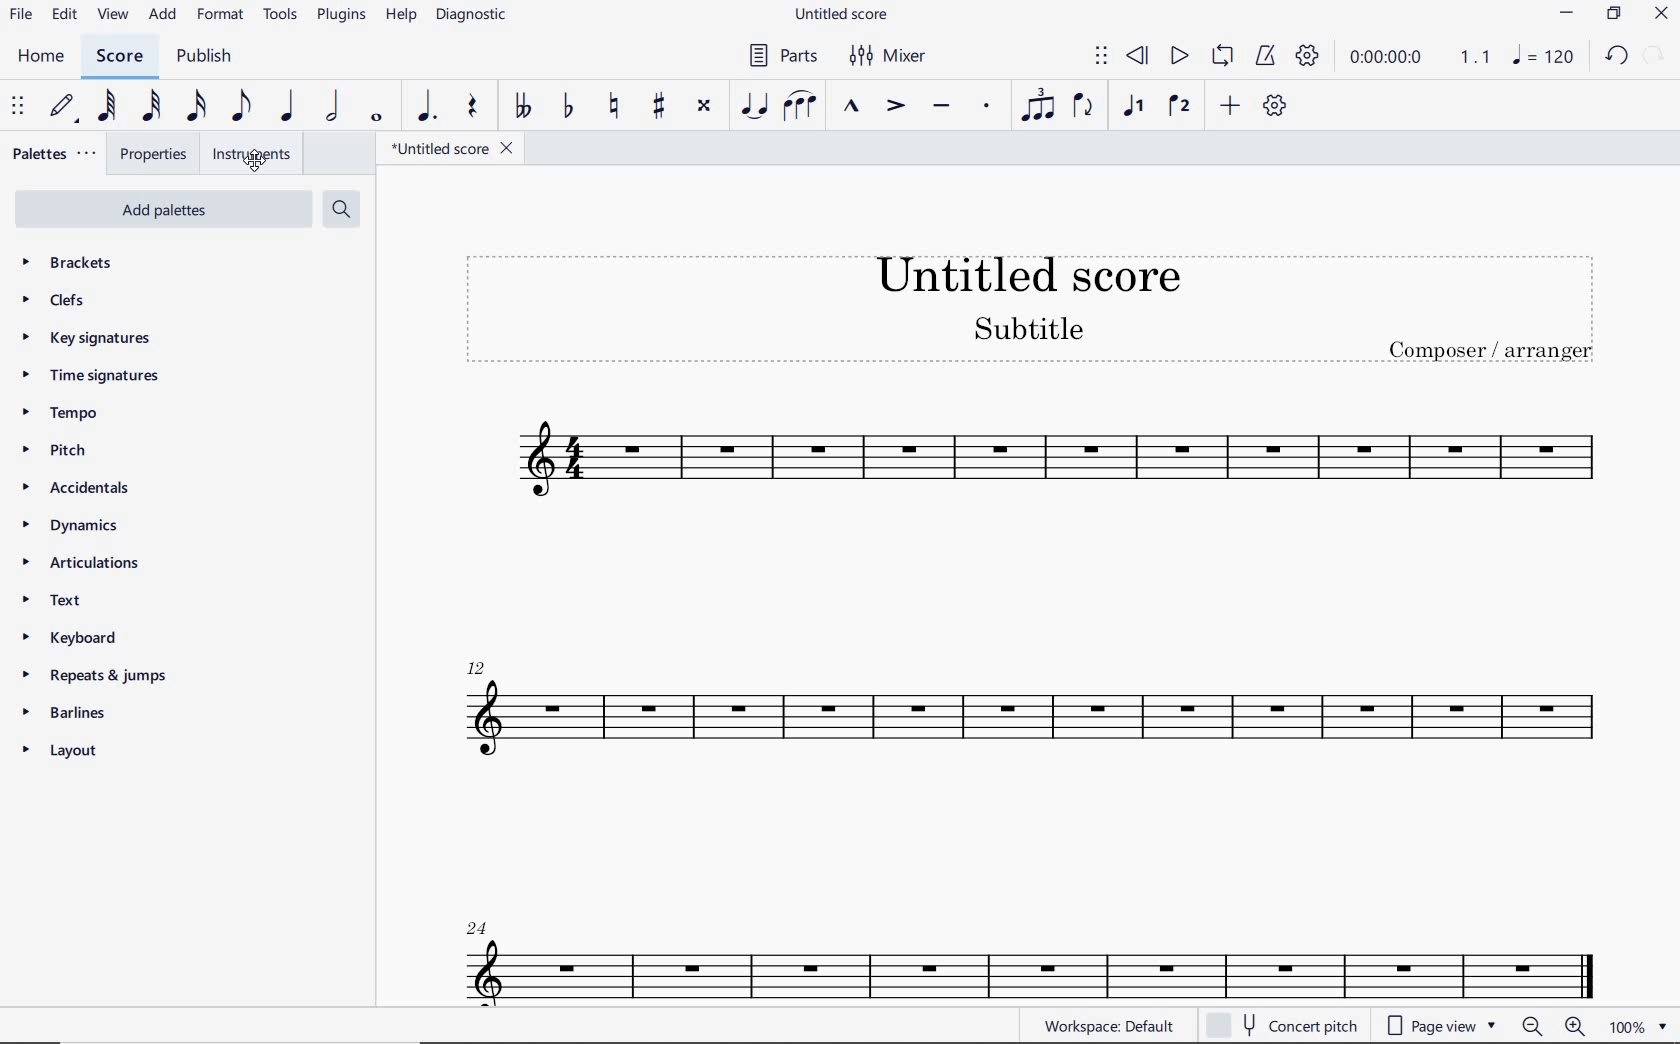 The width and height of the screenshot is (1680, 1044). What do you see at coordinates (706, 107) in the screenshot?
I see `TOGGLE DOUBLE-SHARP` at bounding box center [706, 107].